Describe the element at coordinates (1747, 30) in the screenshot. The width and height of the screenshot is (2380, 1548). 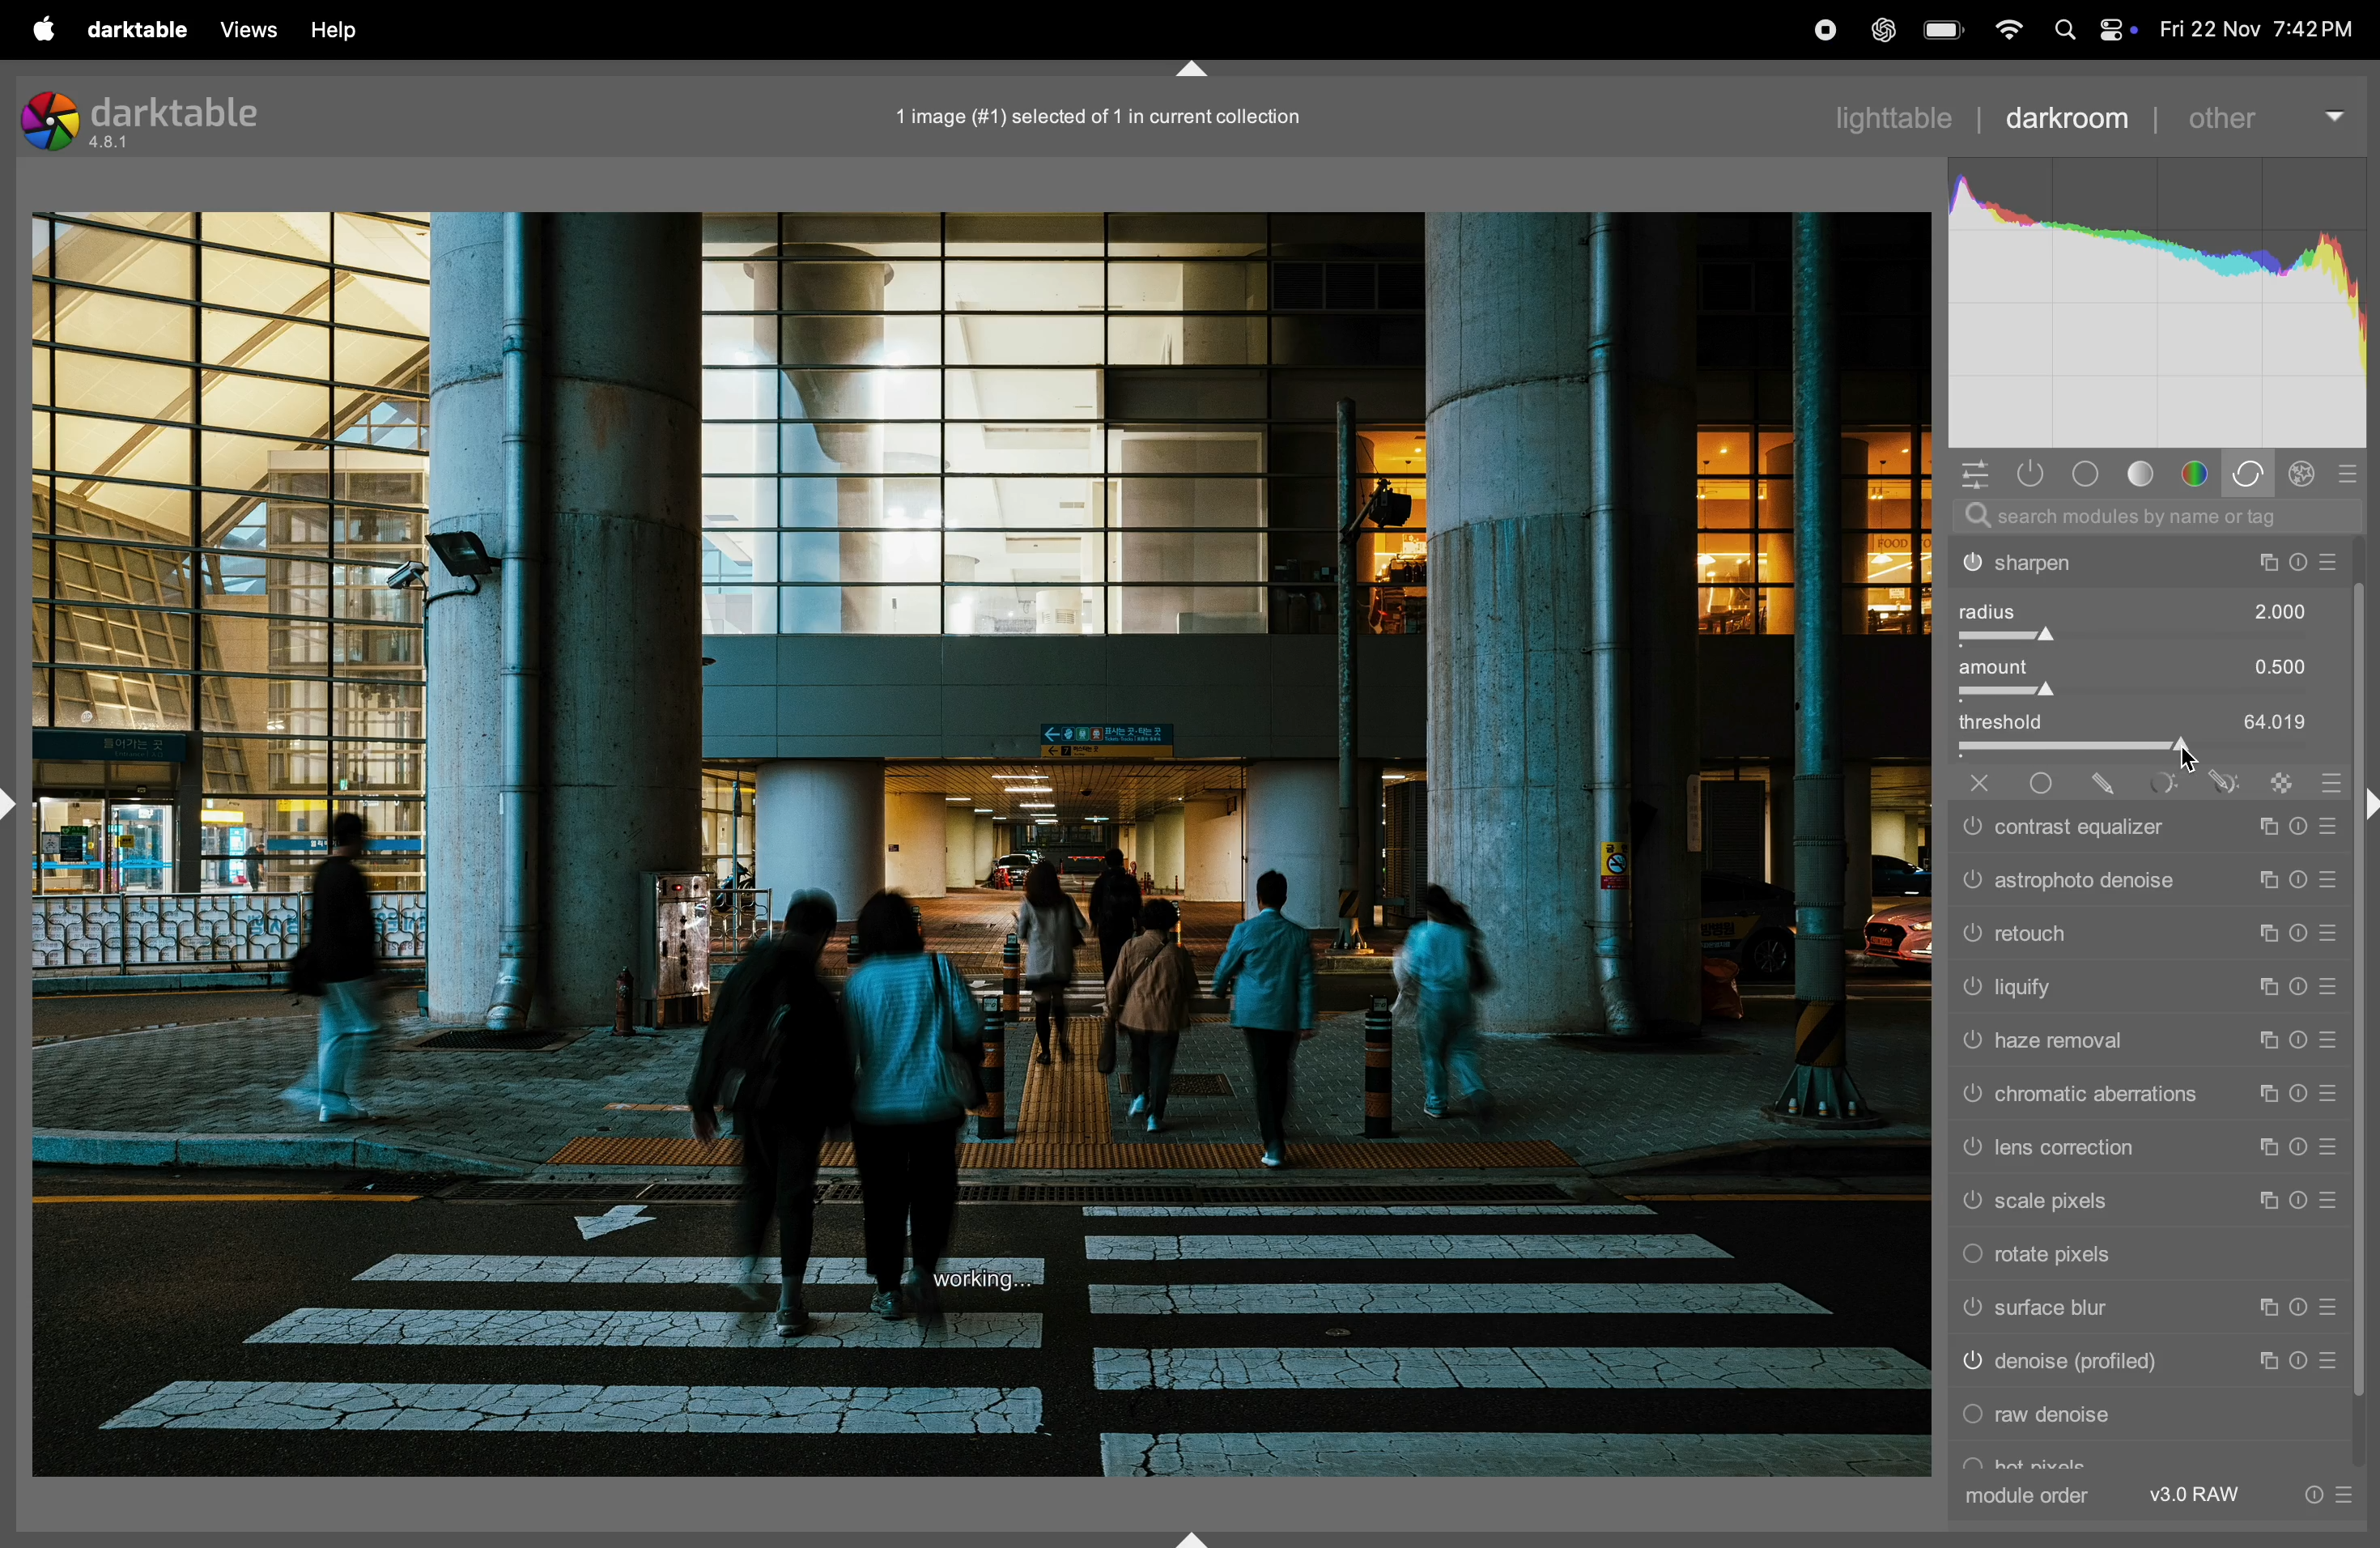
I see `record` at that location.